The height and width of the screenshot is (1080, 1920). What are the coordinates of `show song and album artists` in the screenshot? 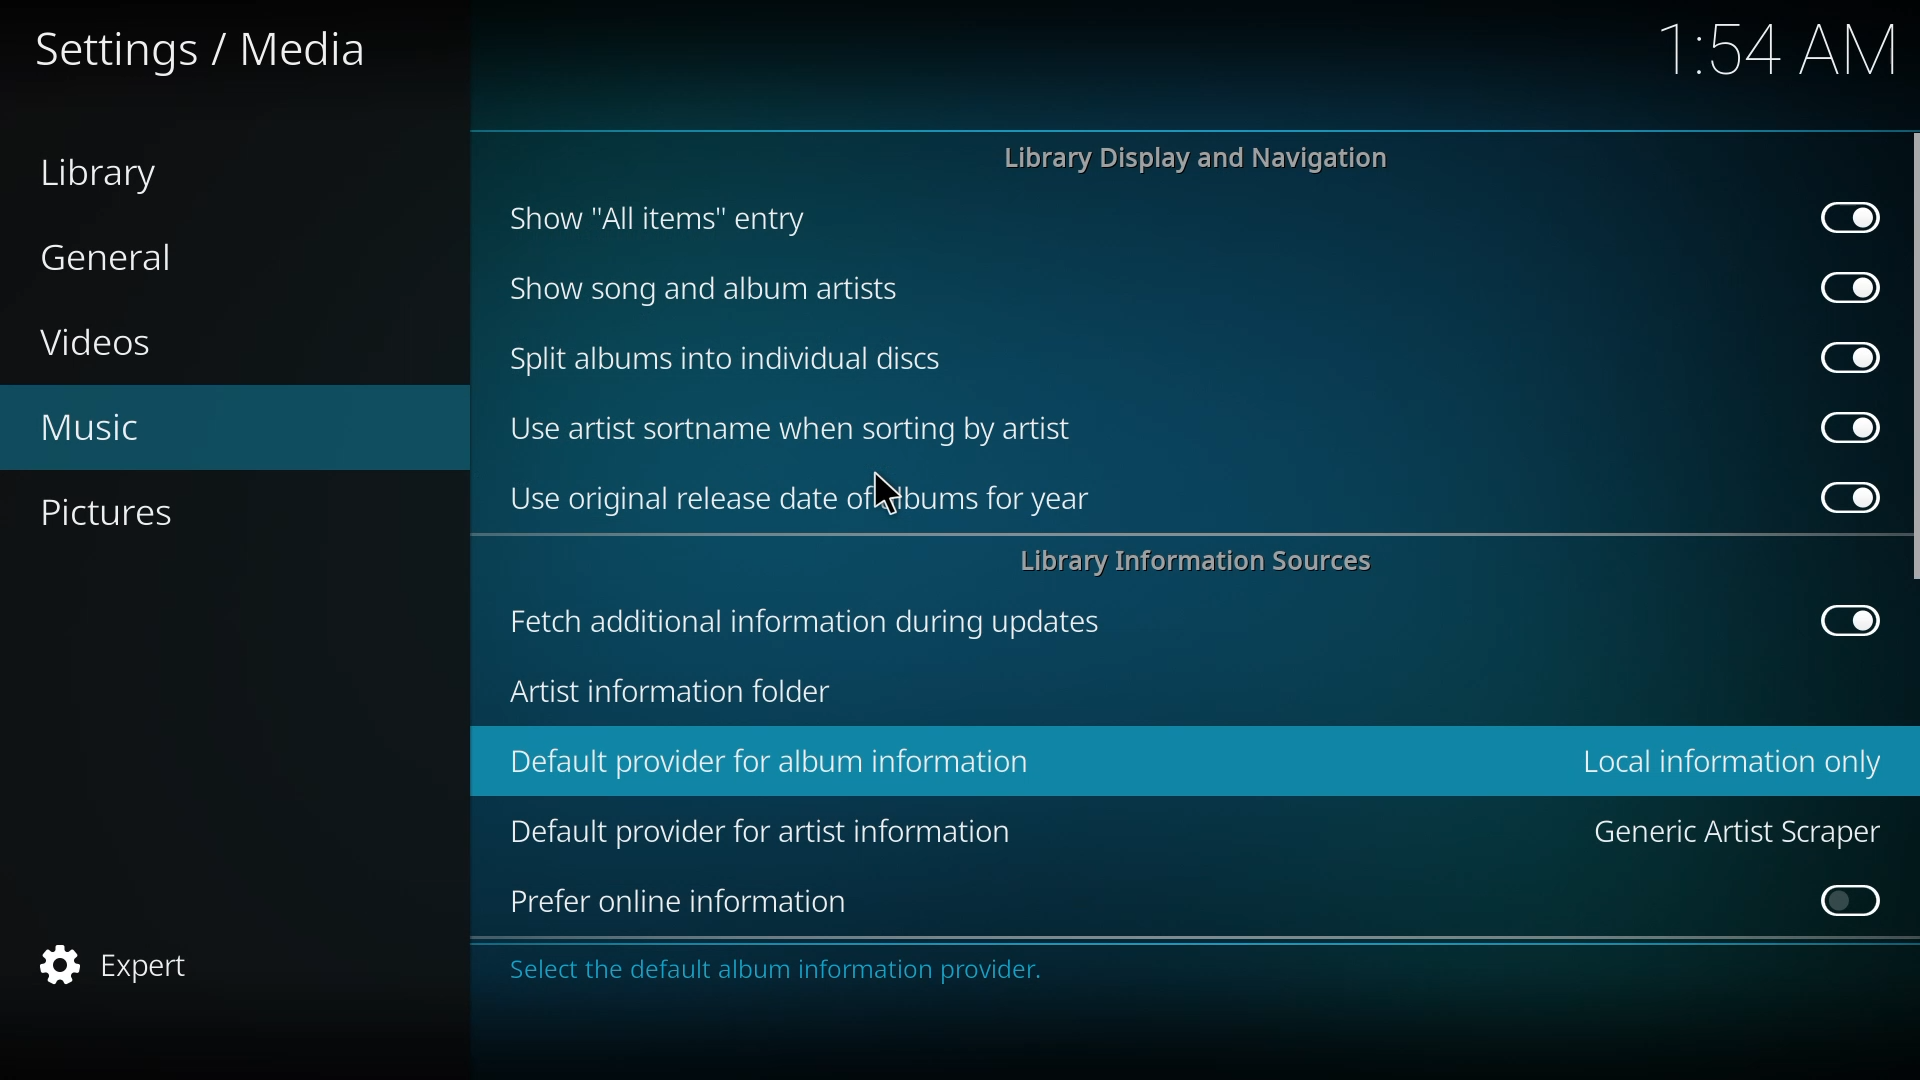 It's located at (715, 289).